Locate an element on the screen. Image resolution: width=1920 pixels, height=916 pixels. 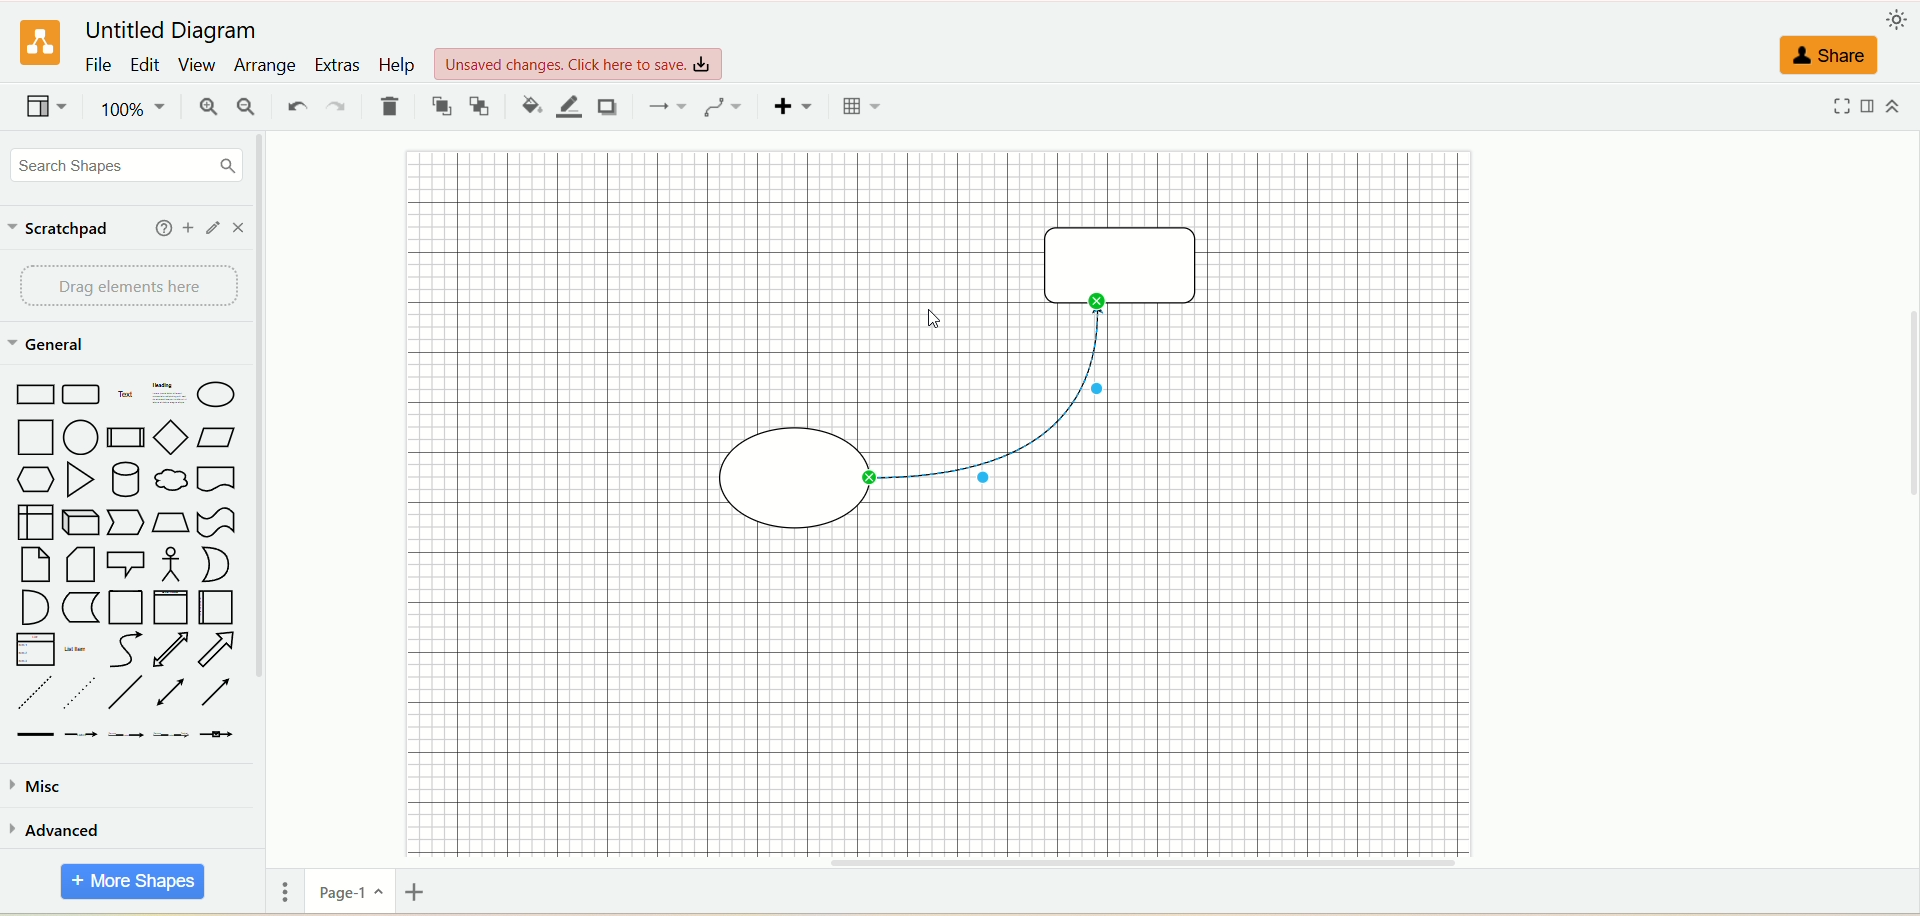
appearance is located at coordinates (1897, 23).